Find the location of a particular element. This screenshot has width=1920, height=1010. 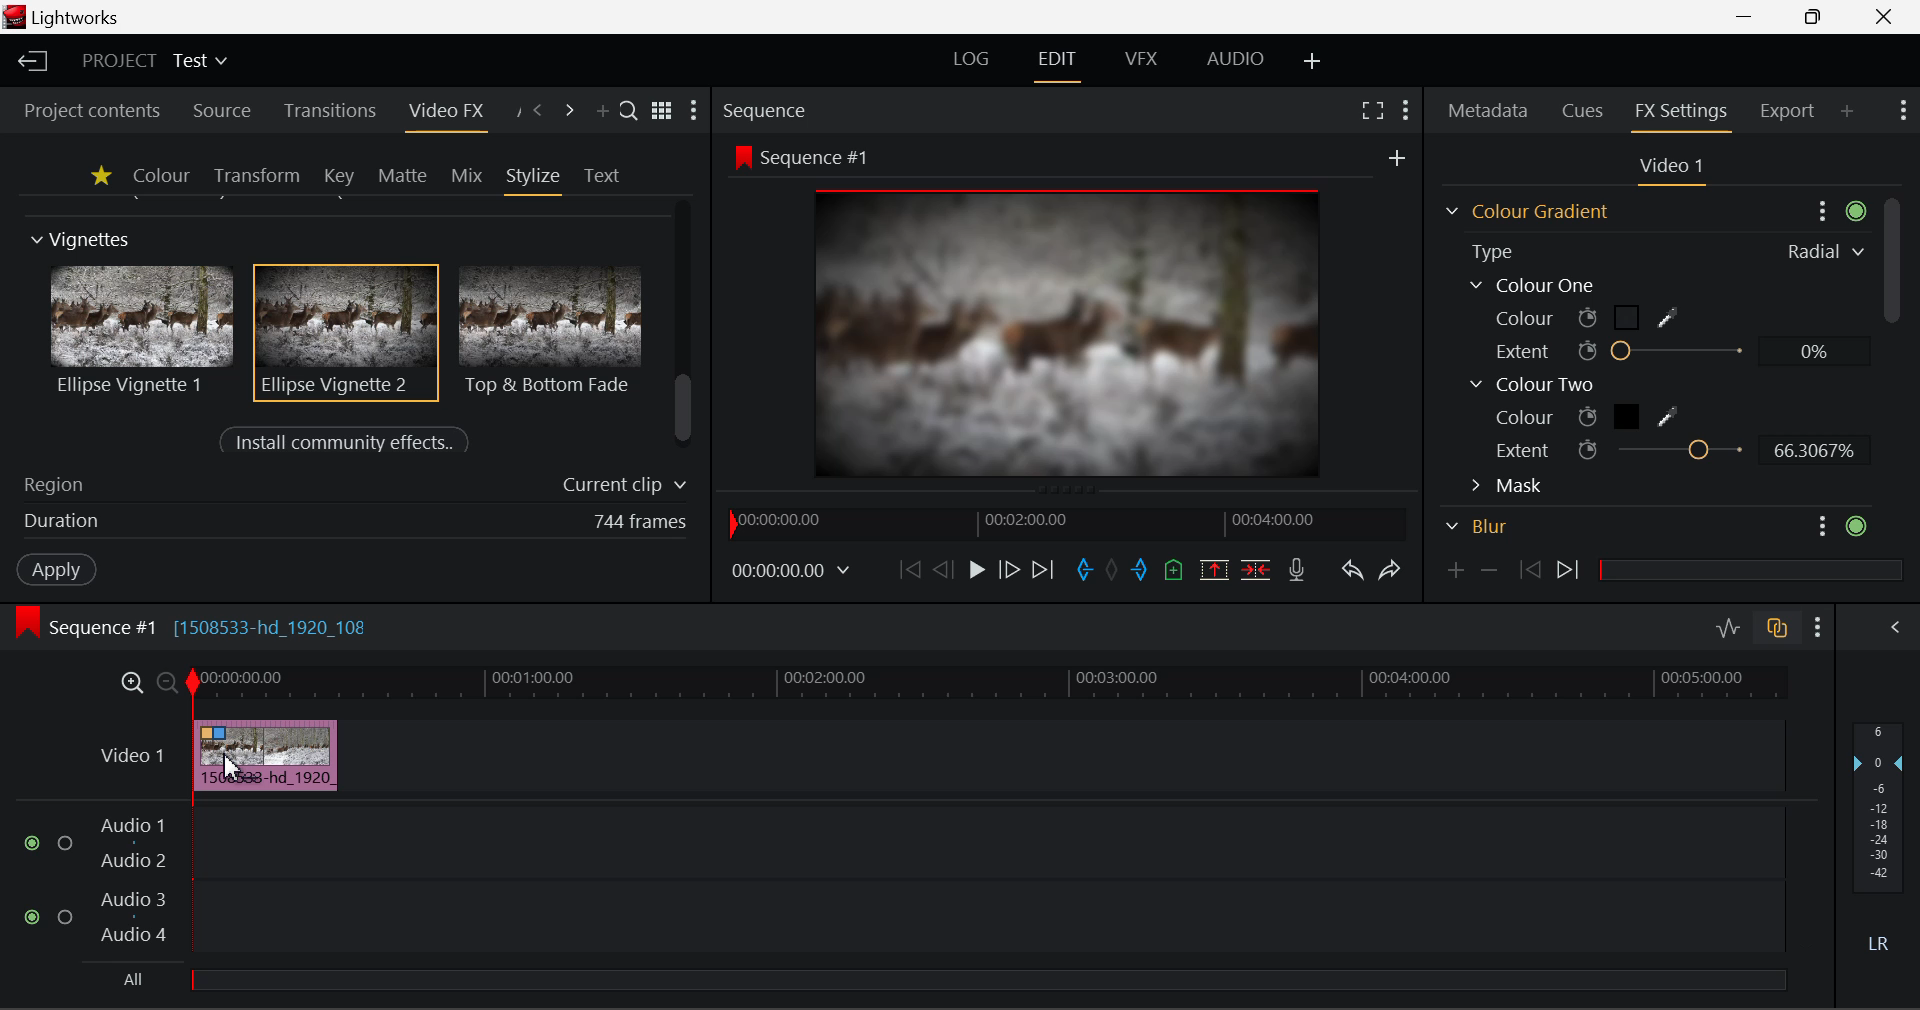

Show Settings is located at coordinates (1906, 113).